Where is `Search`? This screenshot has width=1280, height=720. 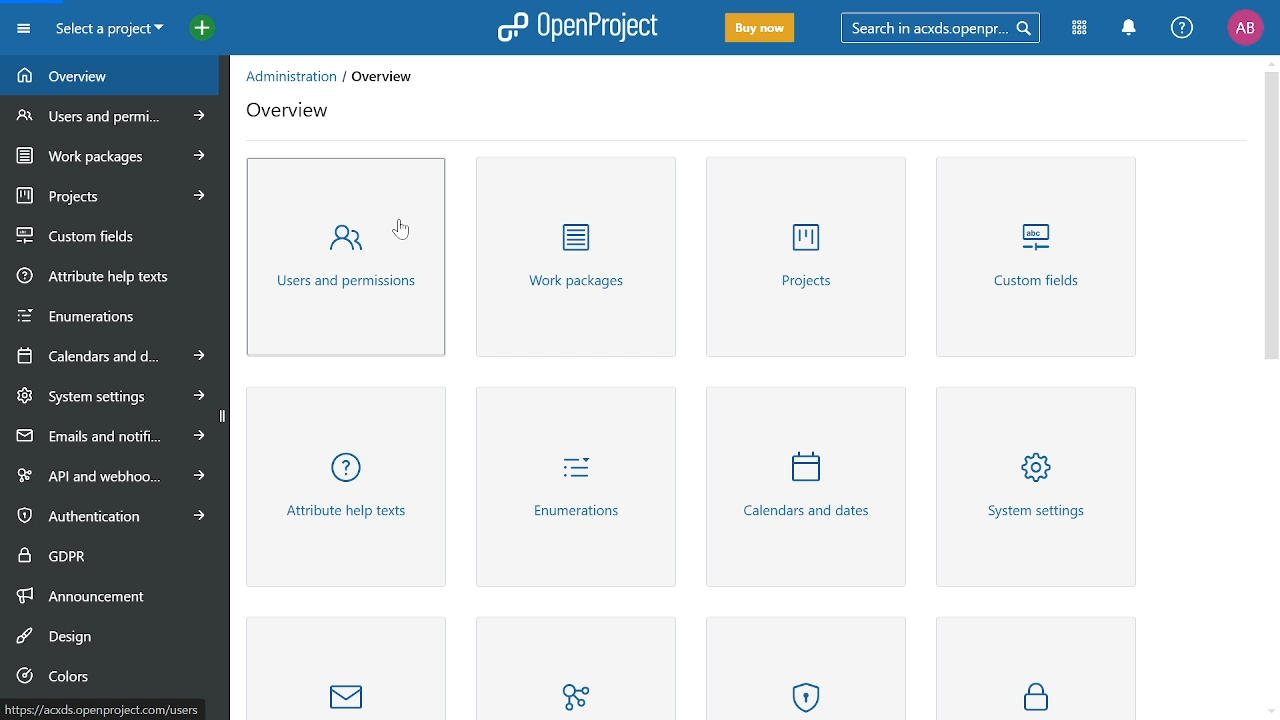 Search is located at coordinates (947, 27).